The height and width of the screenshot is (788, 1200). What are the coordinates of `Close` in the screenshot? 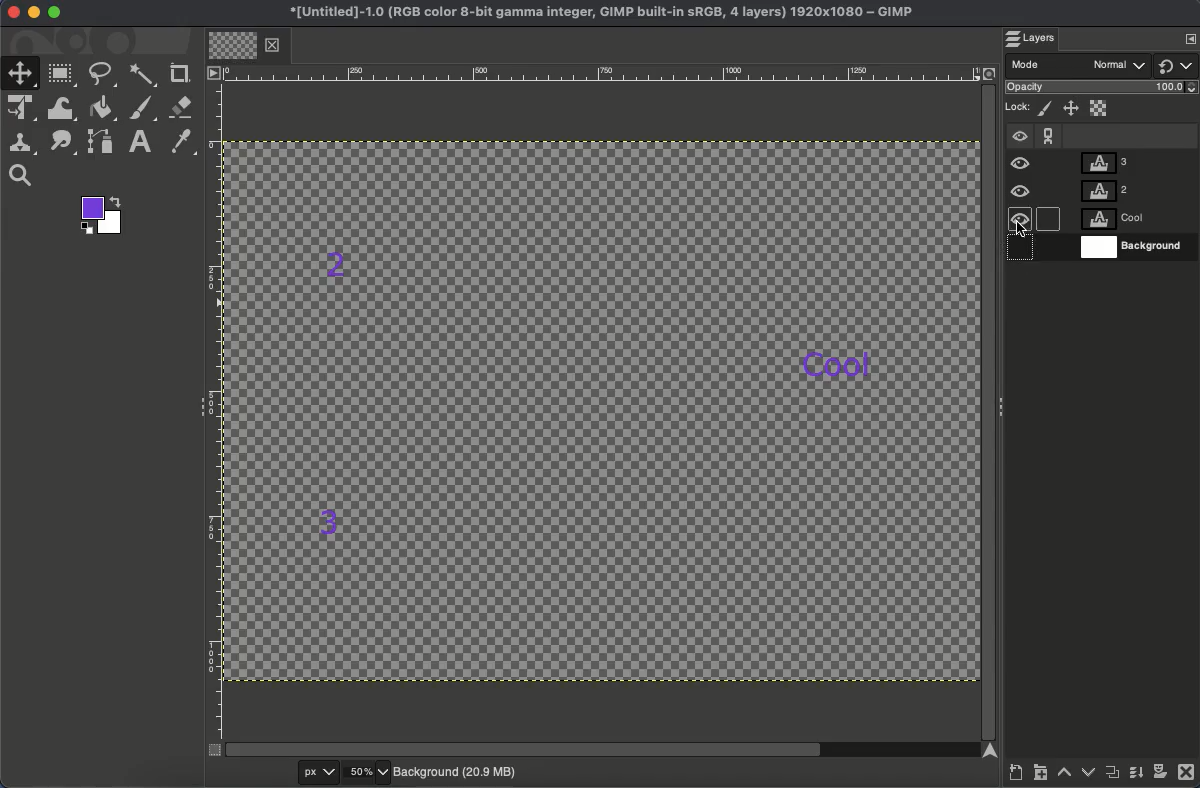 It's located at (11, 13).